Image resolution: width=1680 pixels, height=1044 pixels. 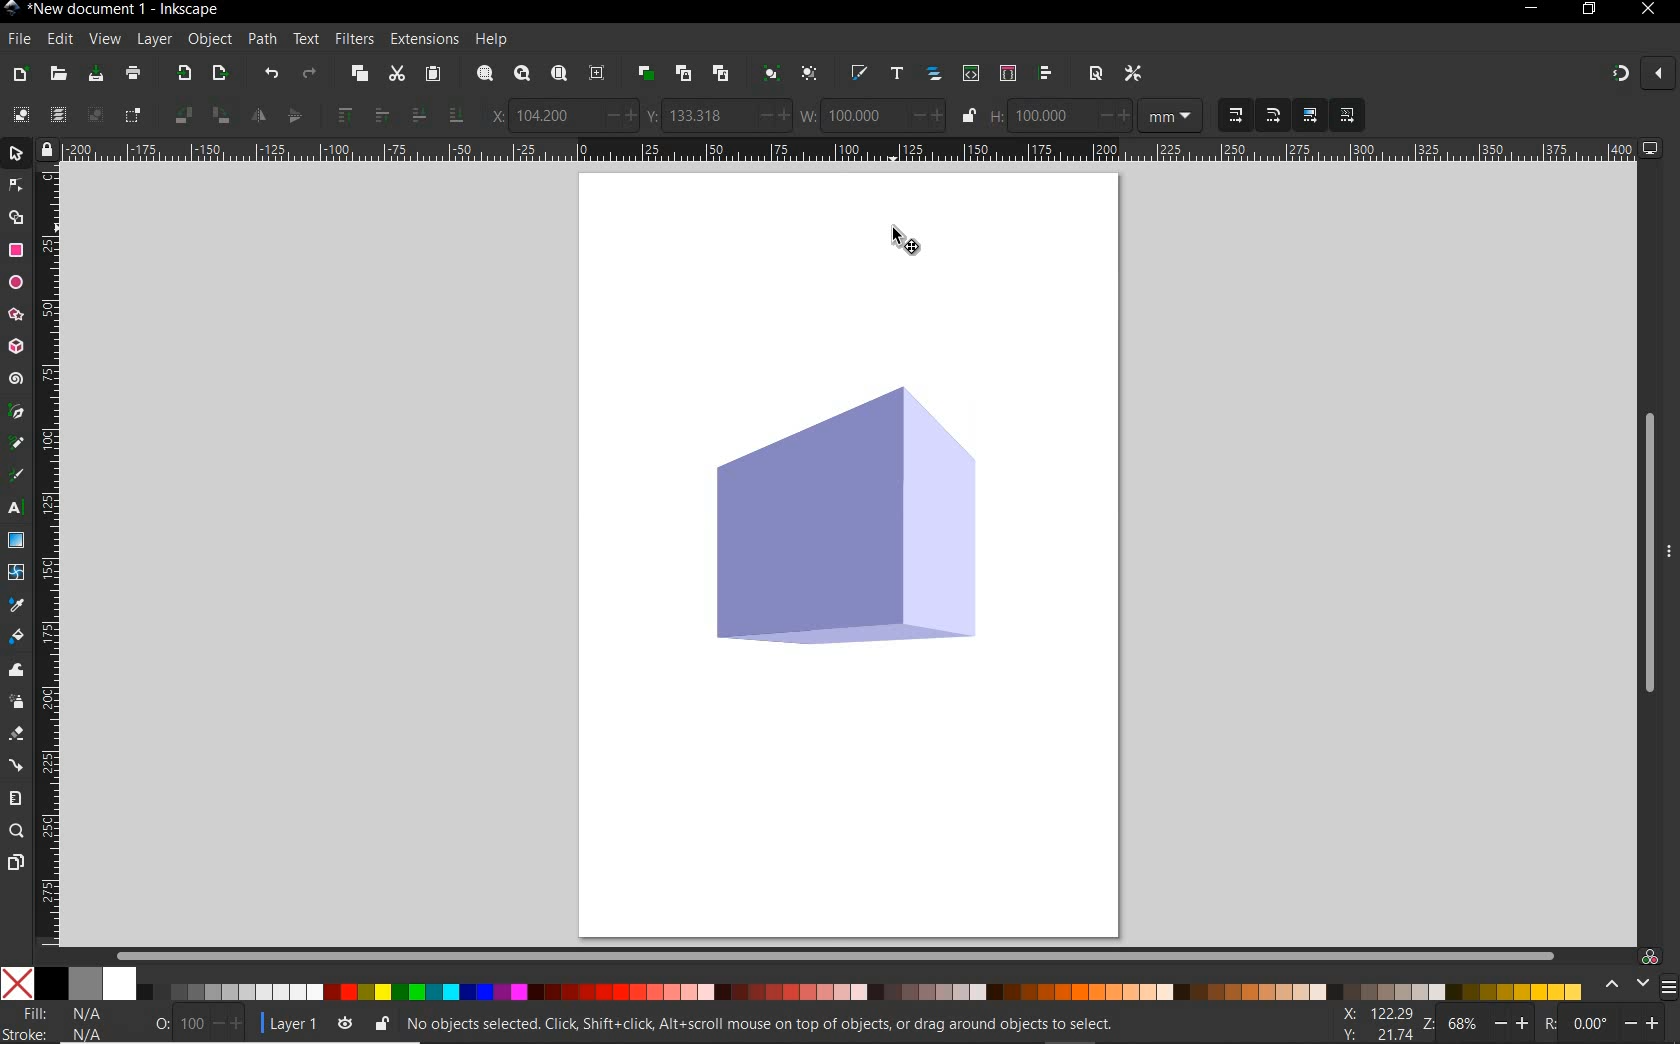 I want to click on zoom, so click(x=1428, y=1025).